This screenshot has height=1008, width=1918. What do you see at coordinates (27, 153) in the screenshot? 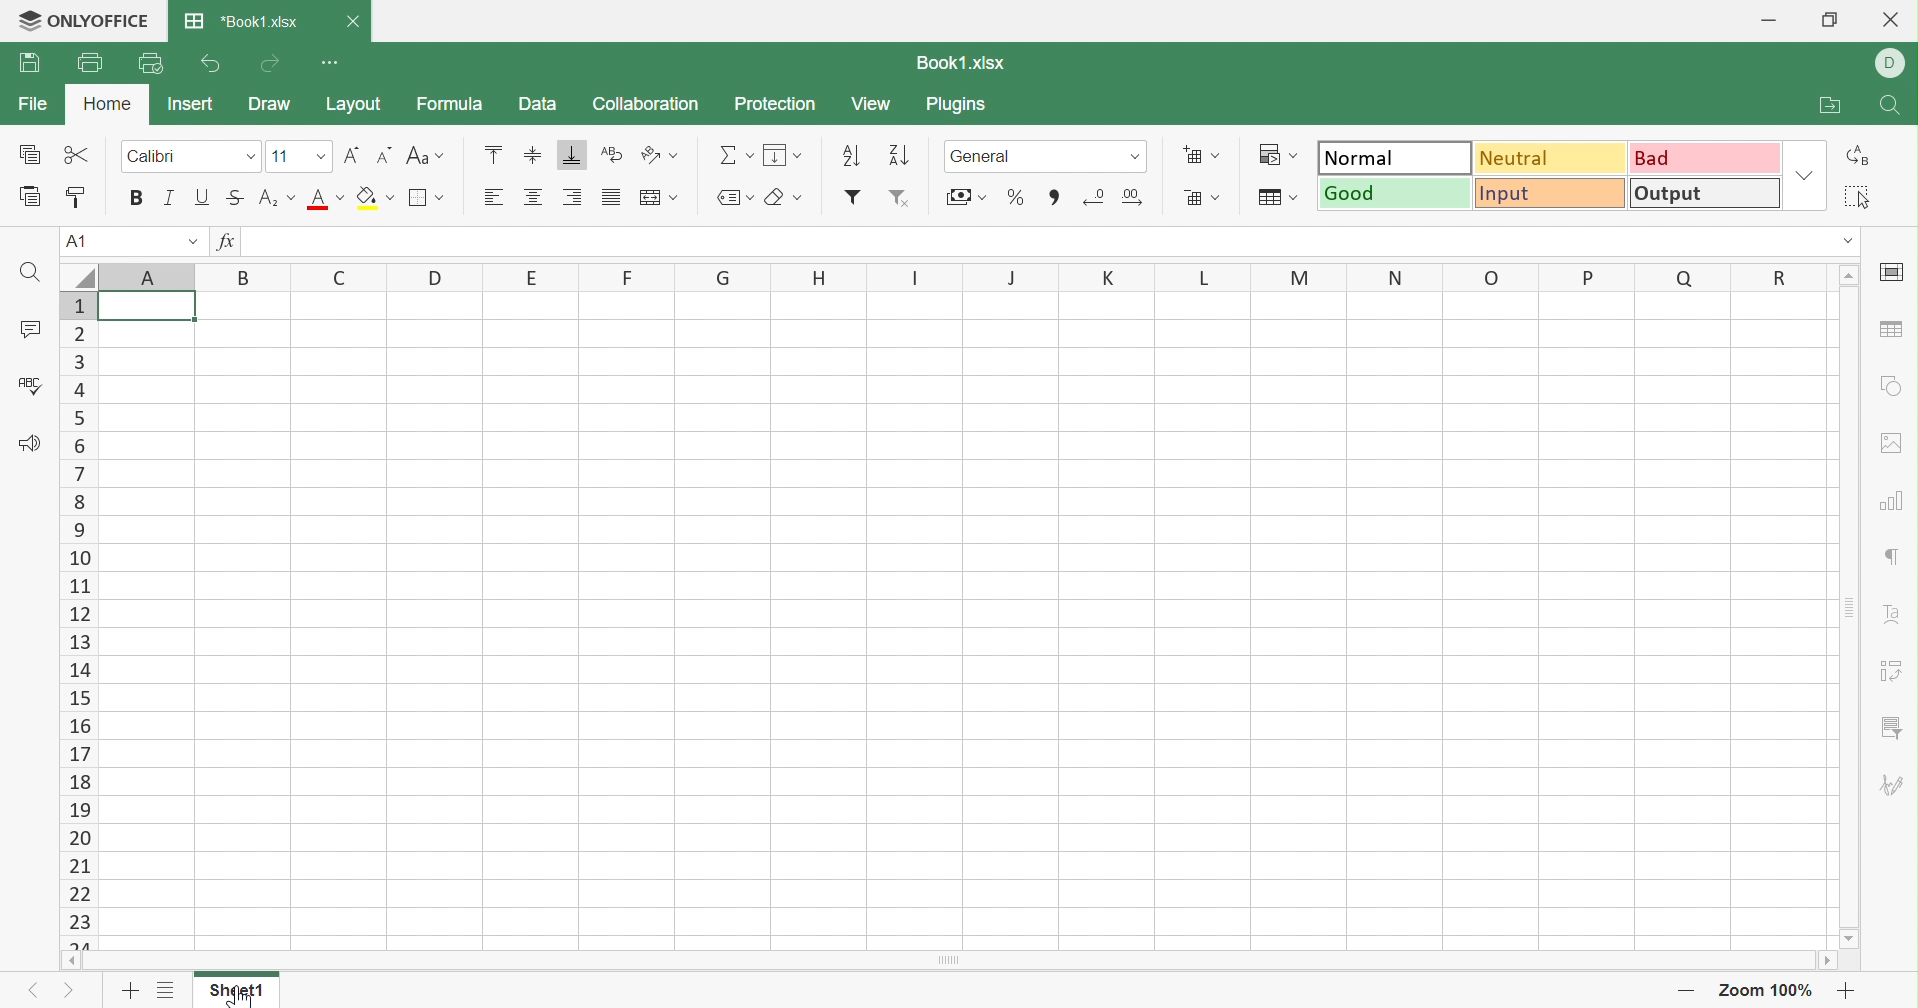
I see `Copy` at bounding box center [27, 153].